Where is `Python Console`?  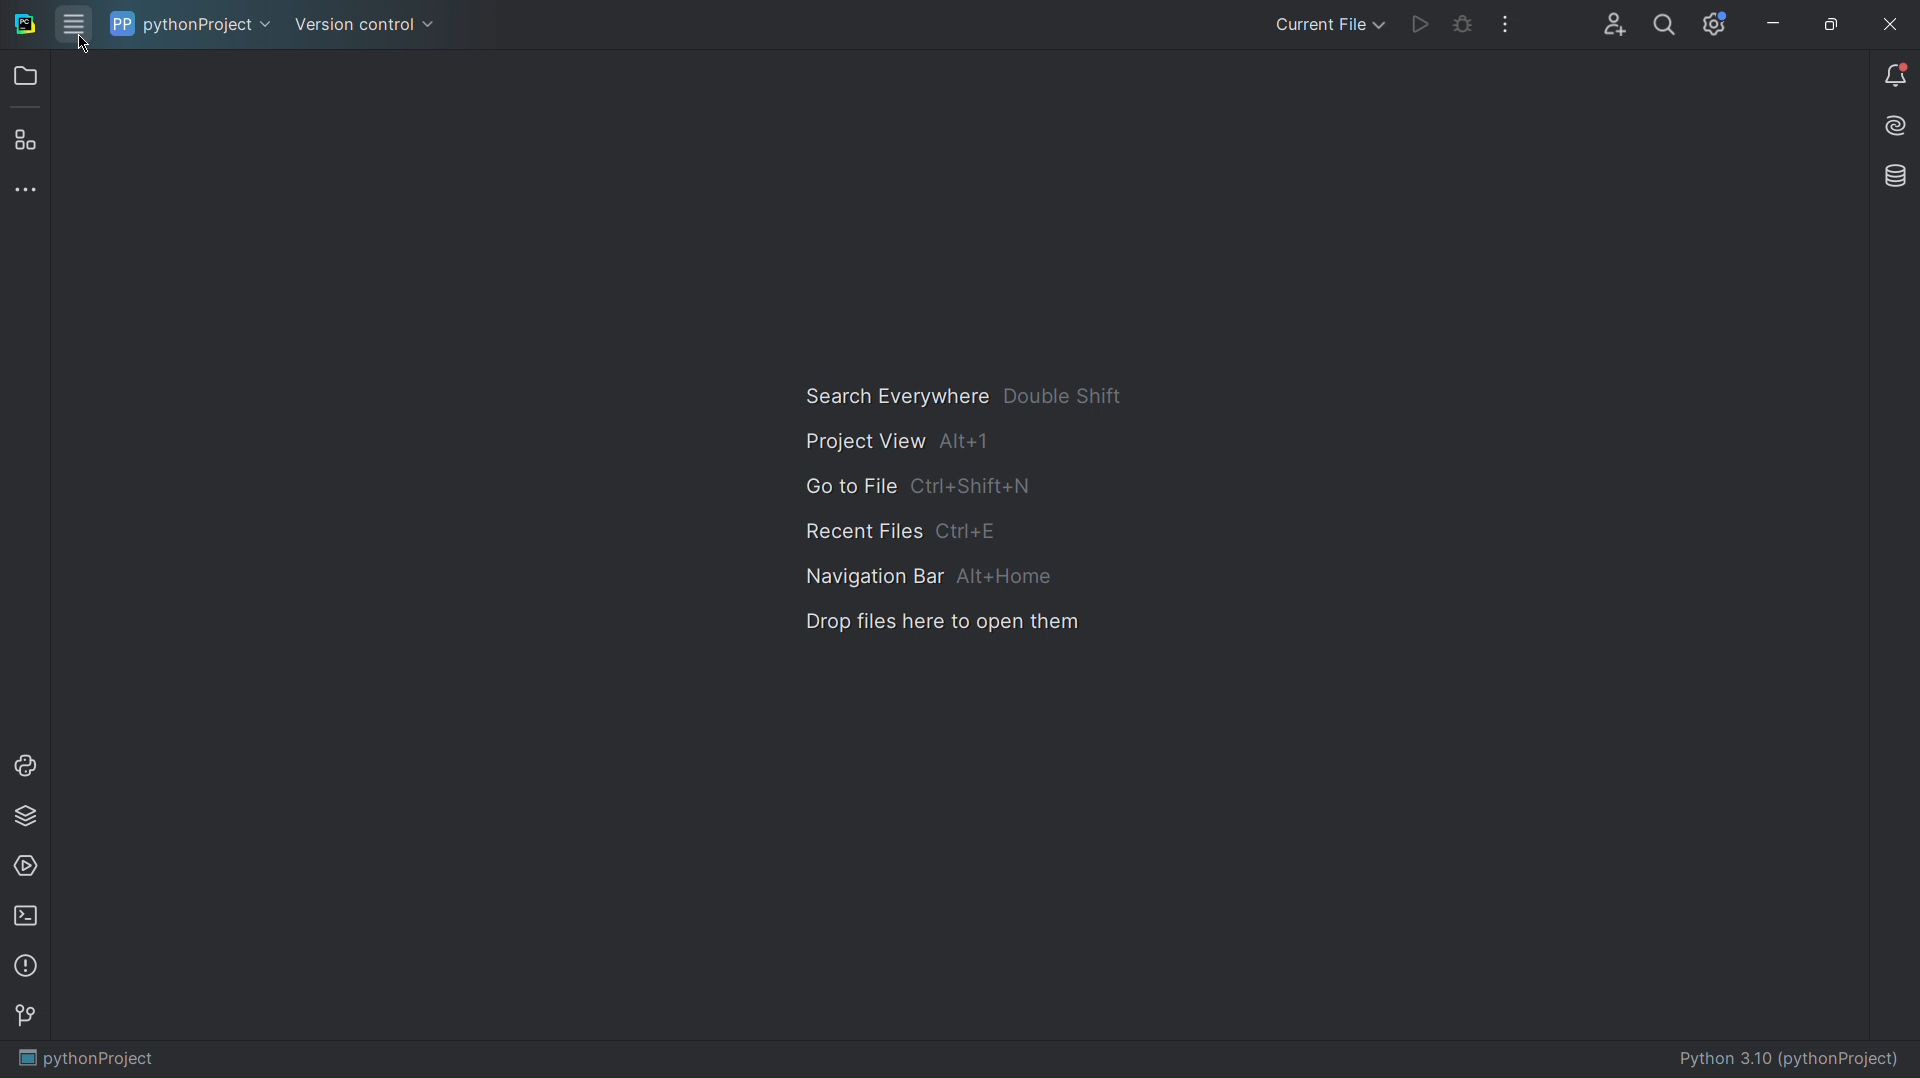 Python Console is located at coordinates (28, 766).